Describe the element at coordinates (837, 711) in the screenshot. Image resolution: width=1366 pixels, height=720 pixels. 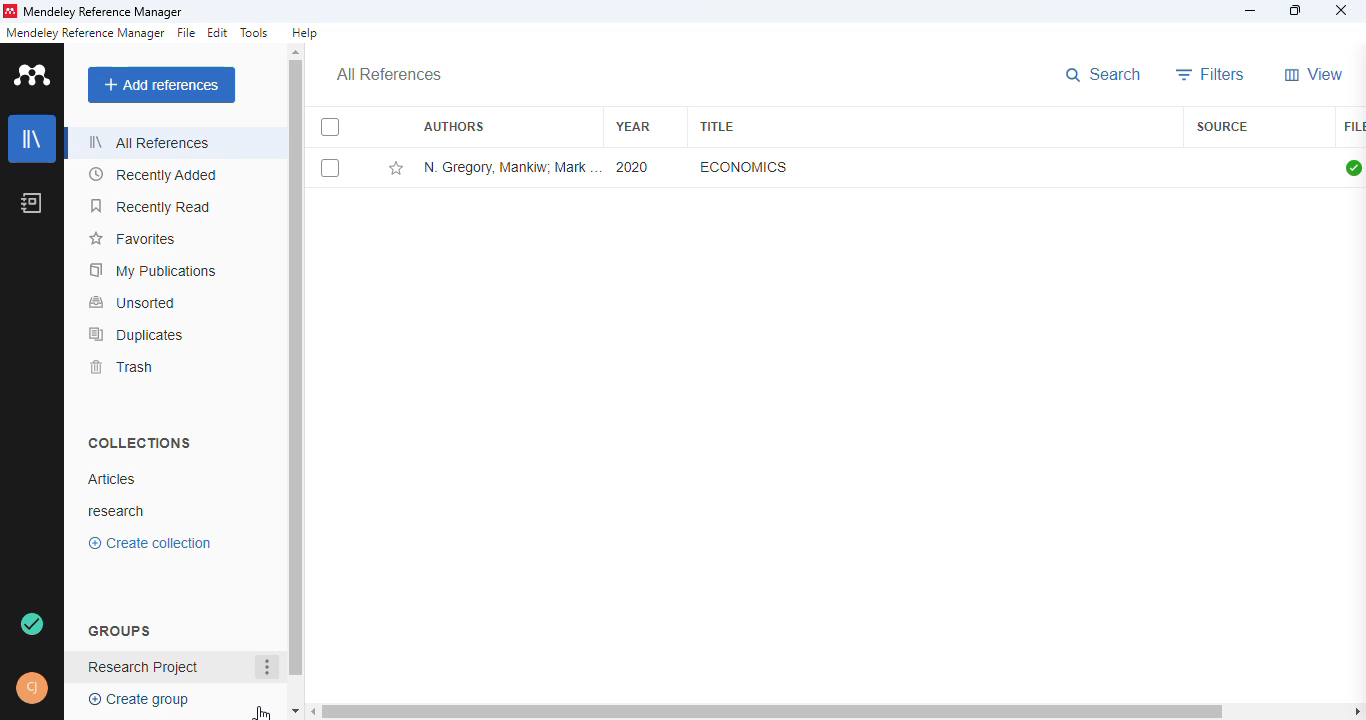
I see `horizontal scroll bar` at that location.